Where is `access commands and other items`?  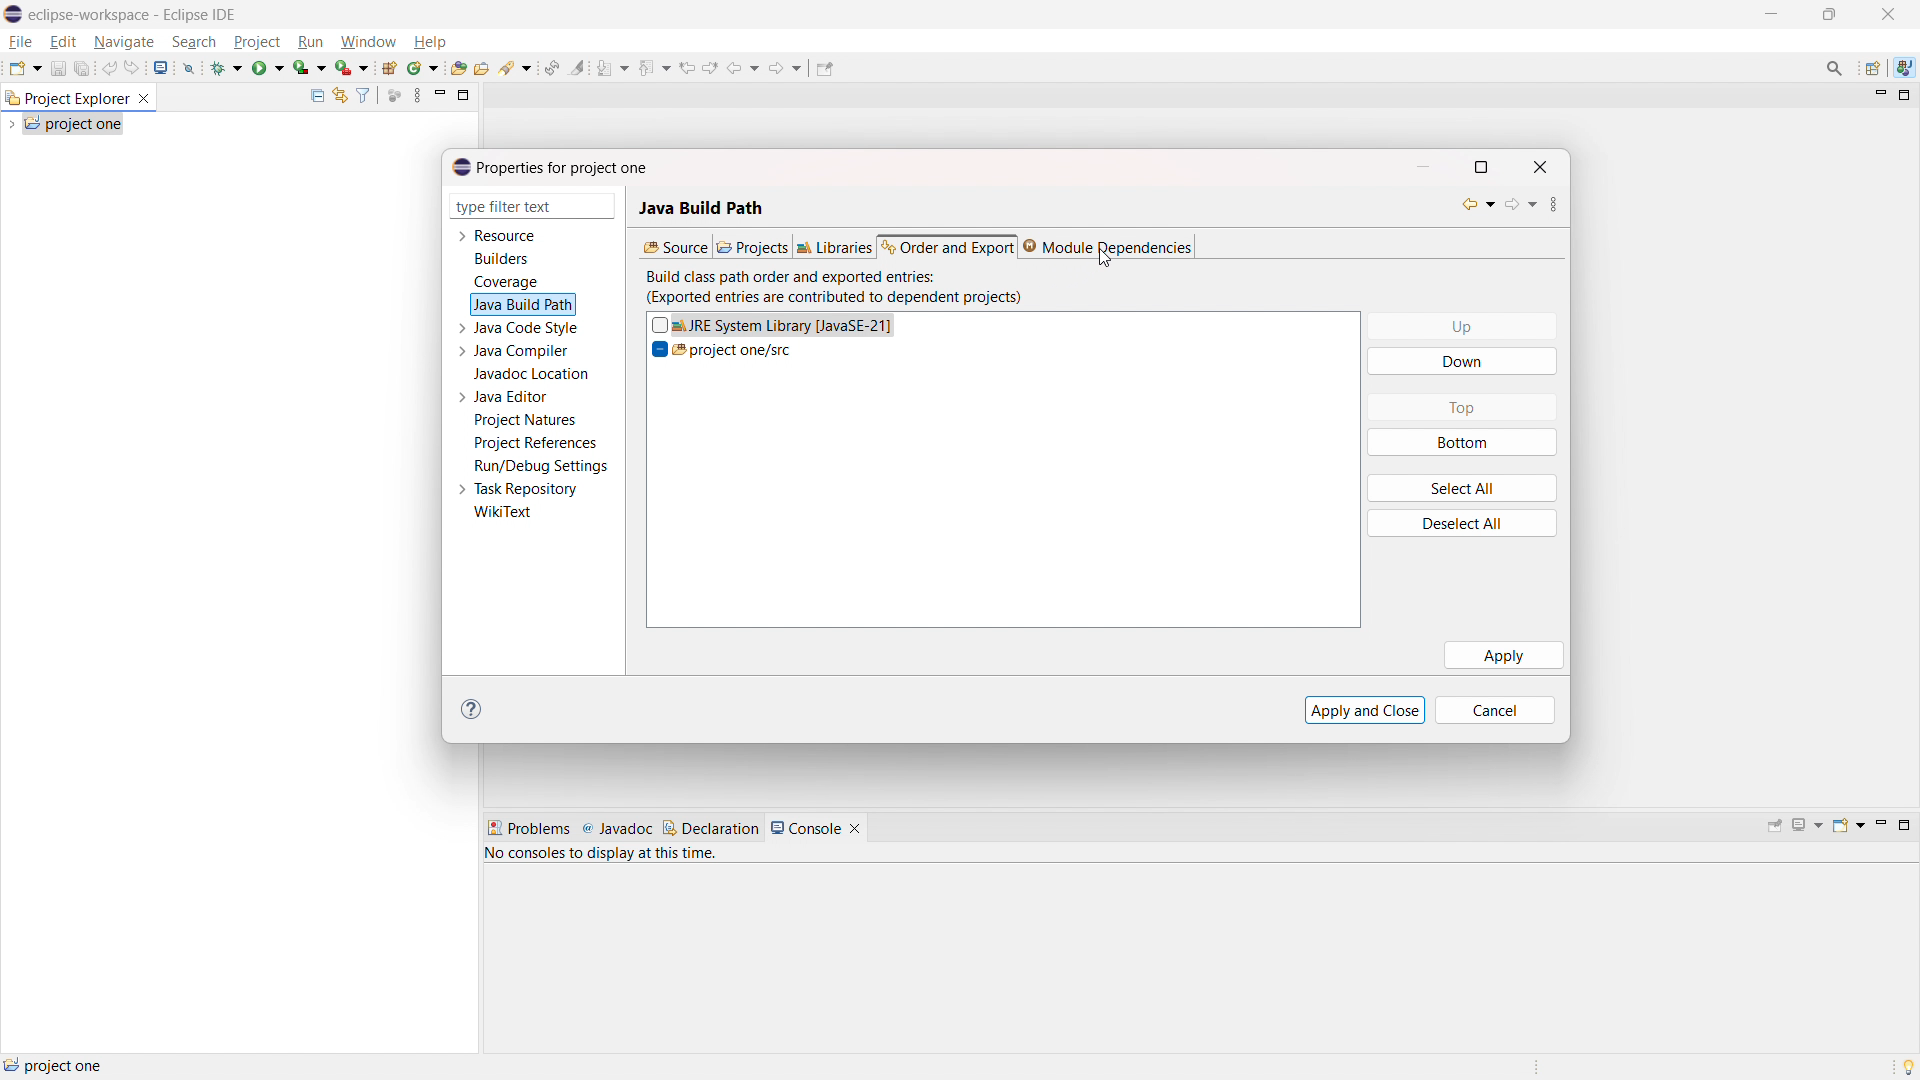 access commands and other items is located at coordinates (1836, 67).